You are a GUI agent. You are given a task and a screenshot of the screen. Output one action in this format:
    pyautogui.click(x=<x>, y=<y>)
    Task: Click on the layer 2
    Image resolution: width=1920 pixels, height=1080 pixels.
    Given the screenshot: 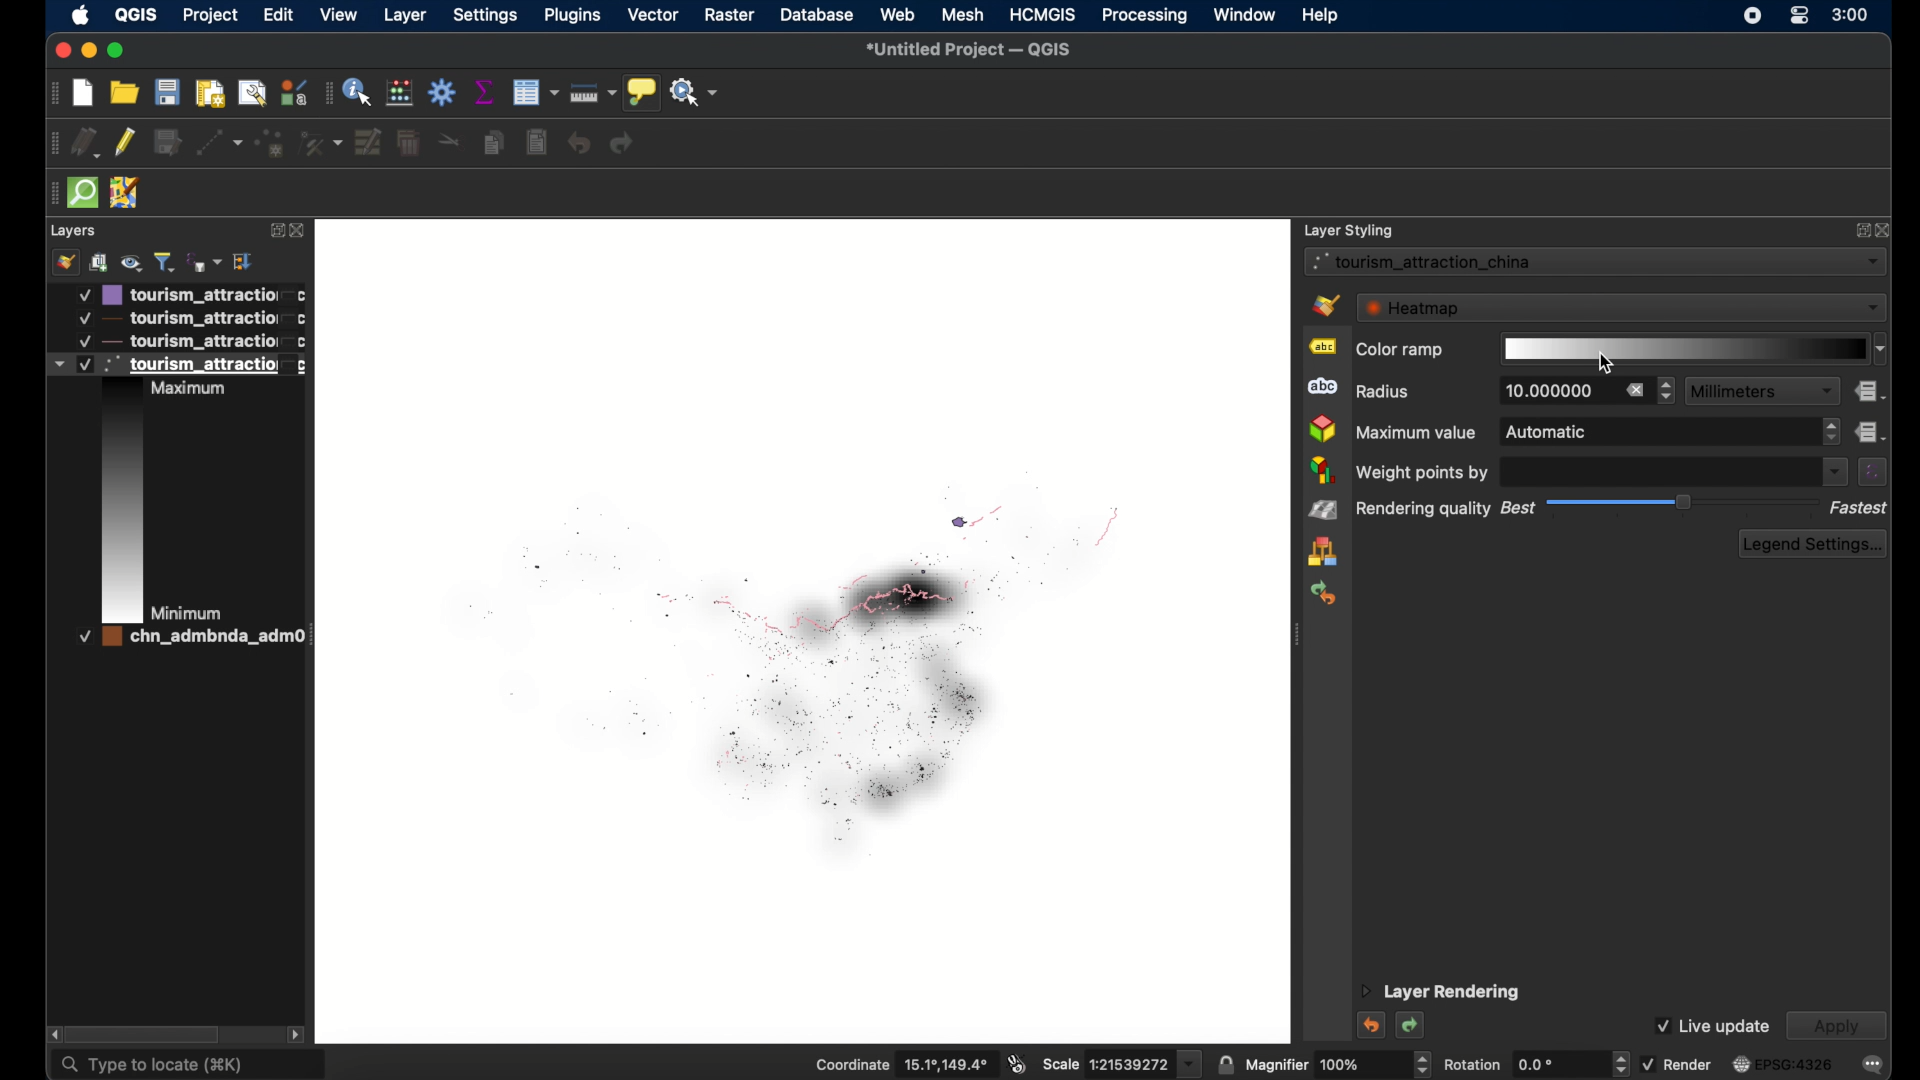 What is the action you would take?
    pyautogui.click(x=187, y=318)
    